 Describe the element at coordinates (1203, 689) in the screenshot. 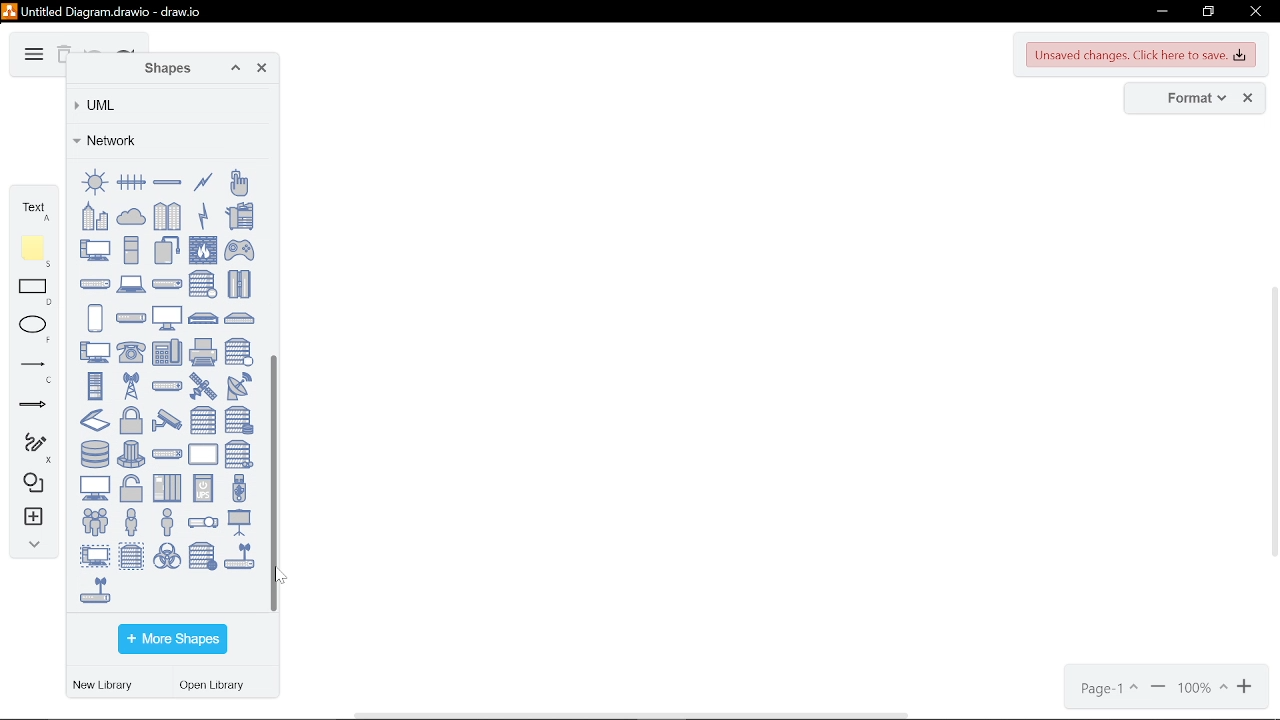

I see `current zoom` at that location.